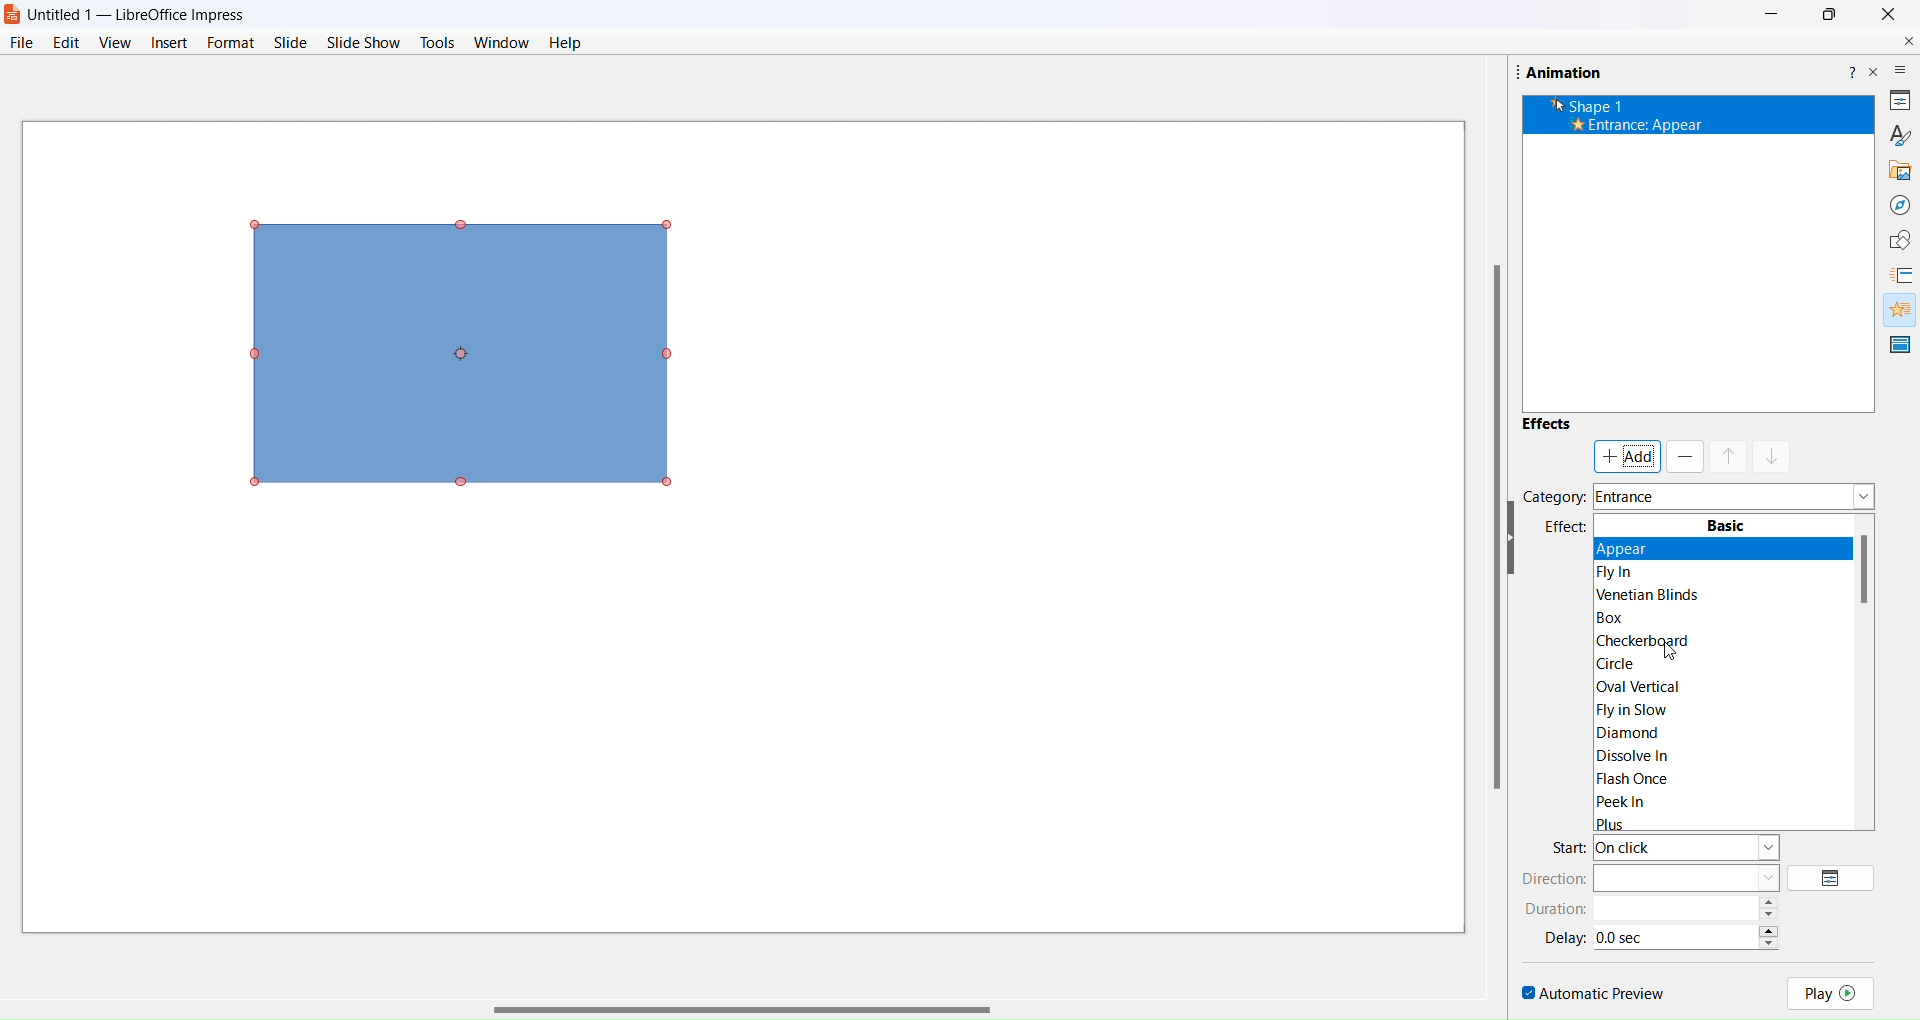 Image resolution: width=1920 pixels, height=1020 pixels. Describe the element at coordinates (1736, 498) in the screenshot. I see `category dropdown` at that location.